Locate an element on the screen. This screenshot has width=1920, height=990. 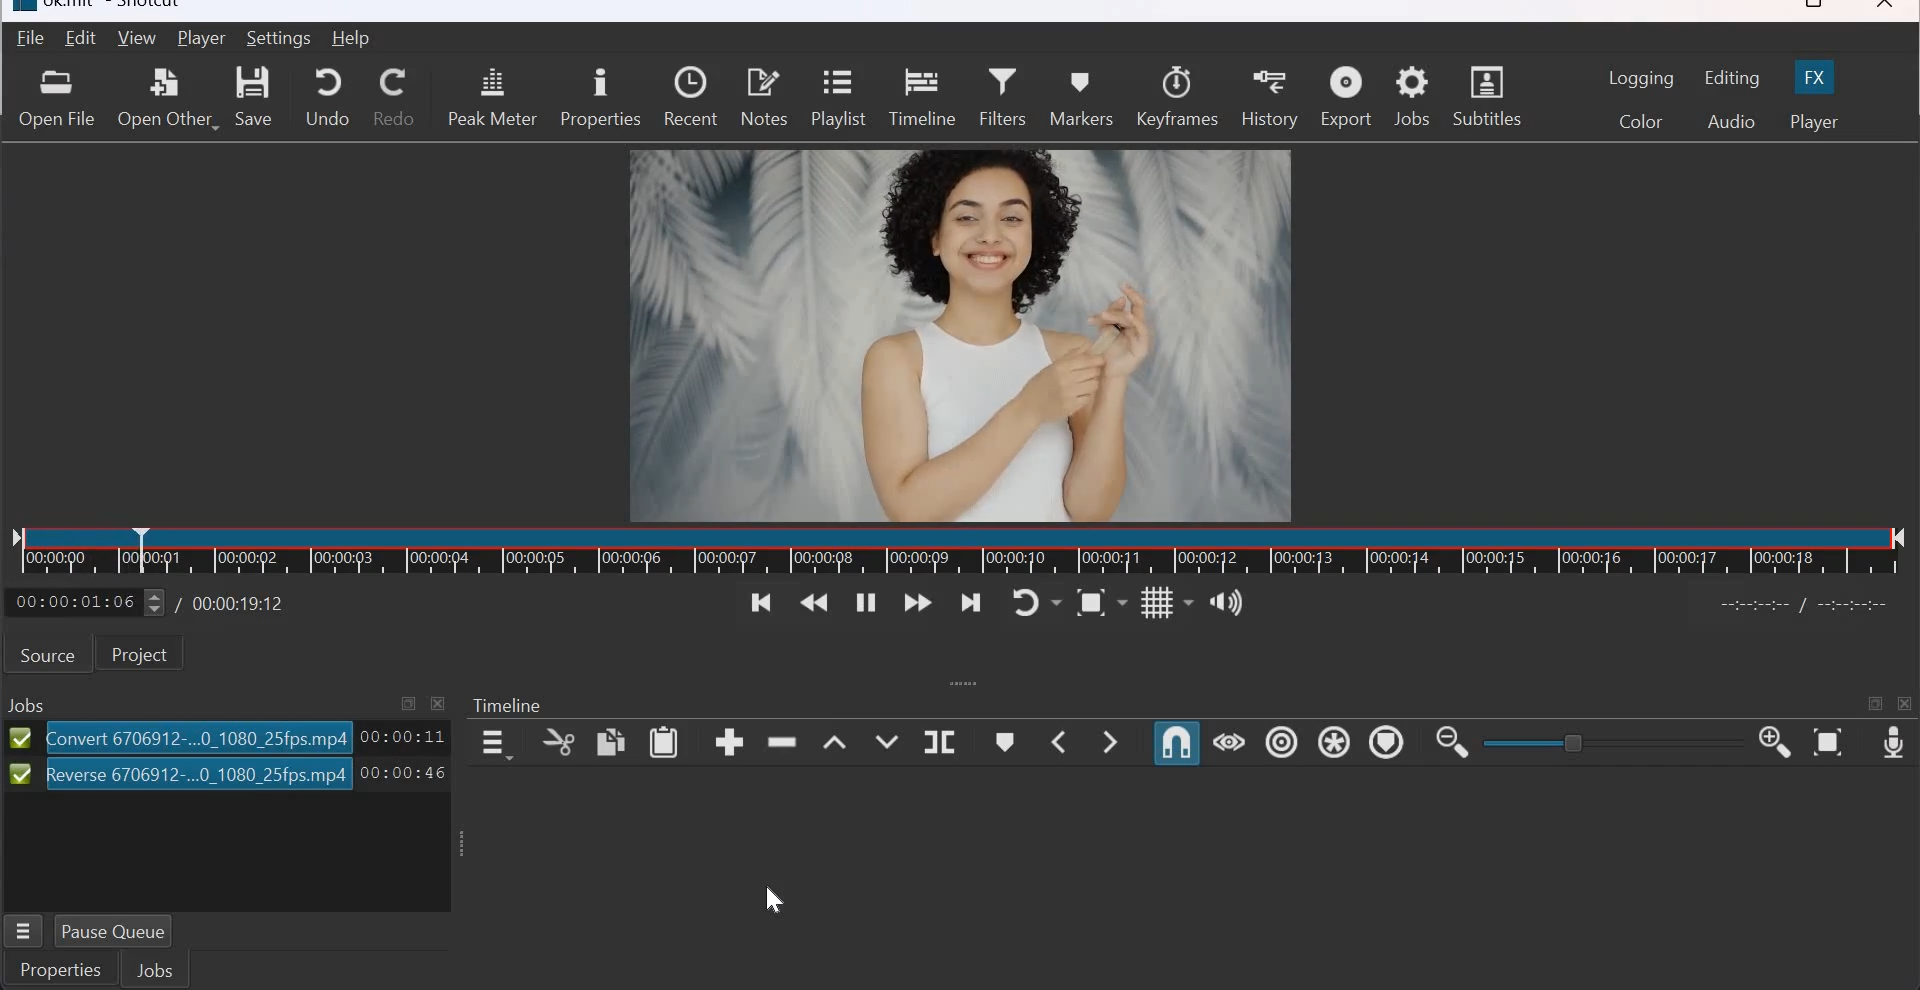
Edit is located at coordinates (83, 37).